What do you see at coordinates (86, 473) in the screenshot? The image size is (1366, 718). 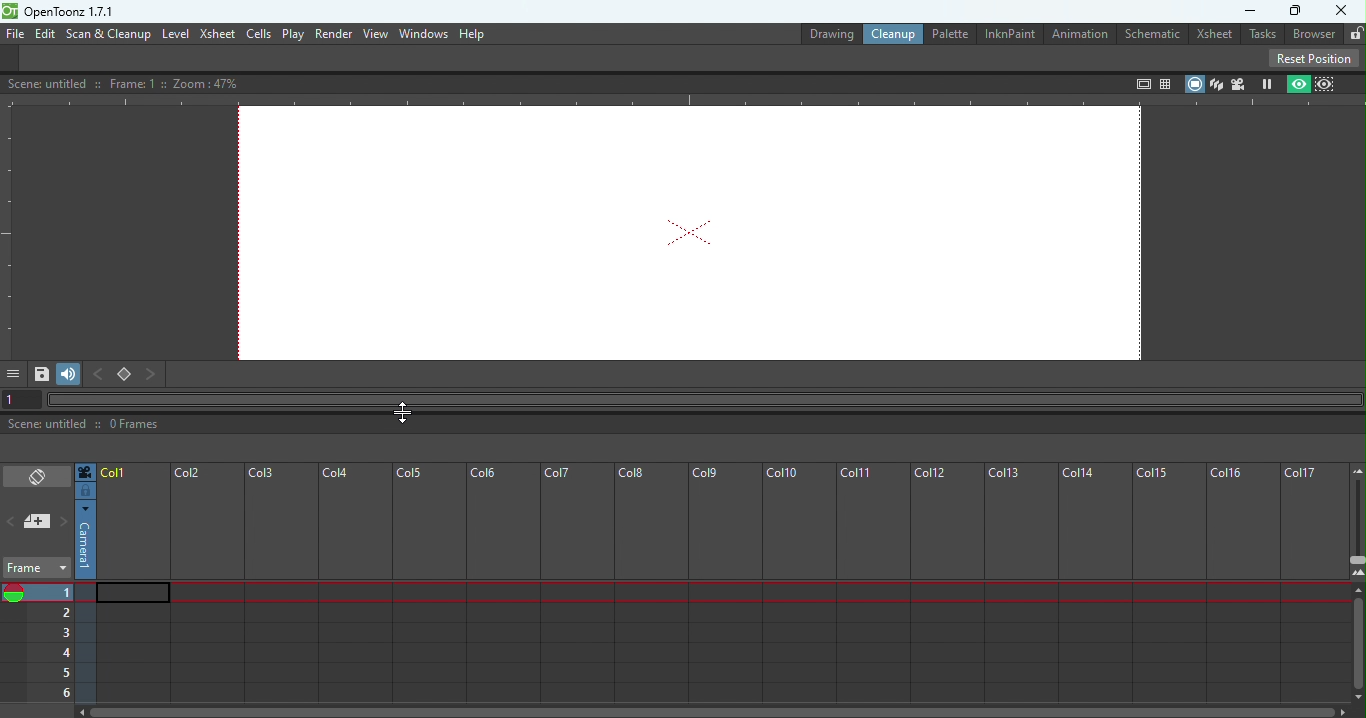 I see `Click to select camera` at bounding box center [86, 473].